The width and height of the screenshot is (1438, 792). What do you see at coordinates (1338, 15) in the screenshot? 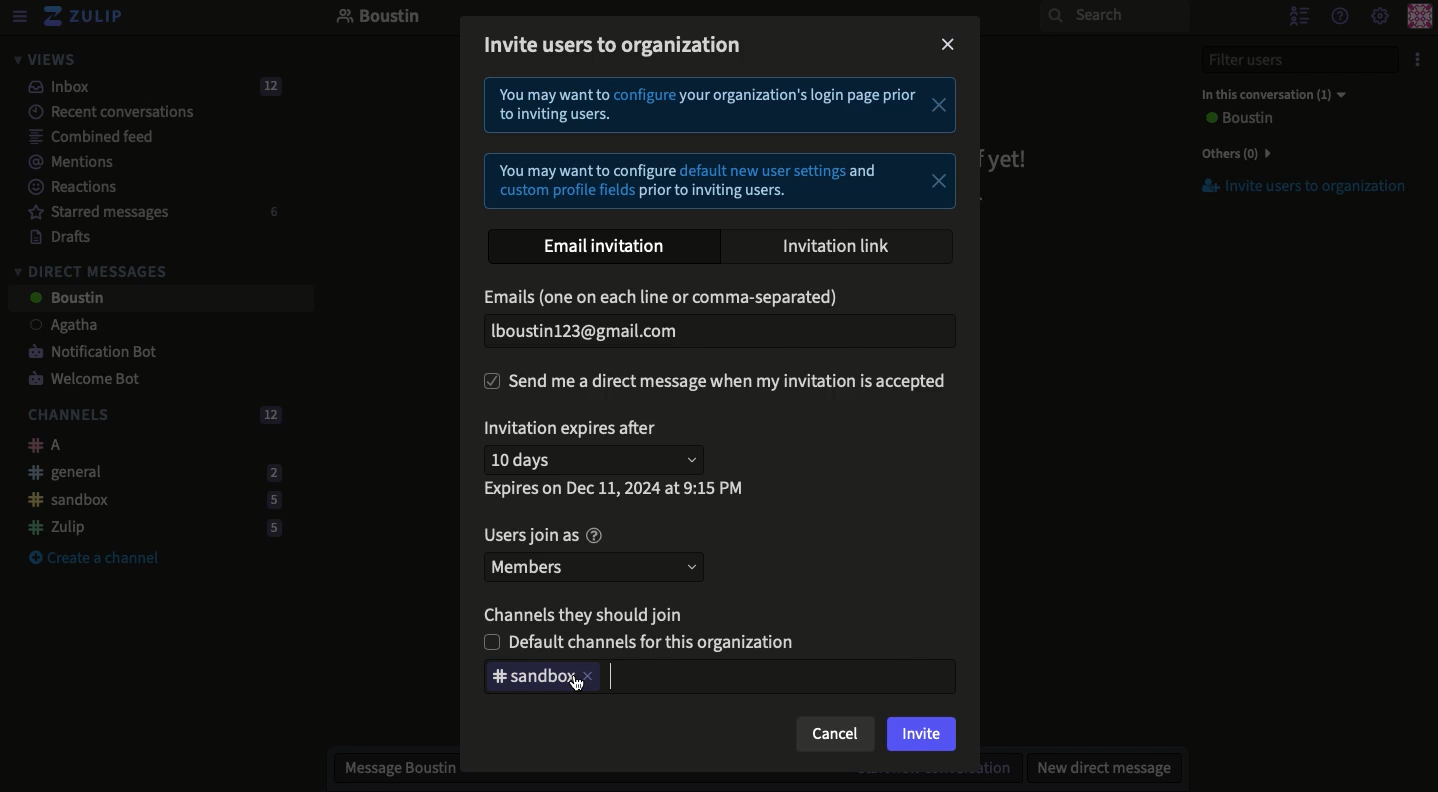
I see `Help` at bounding box center [1338, 15].